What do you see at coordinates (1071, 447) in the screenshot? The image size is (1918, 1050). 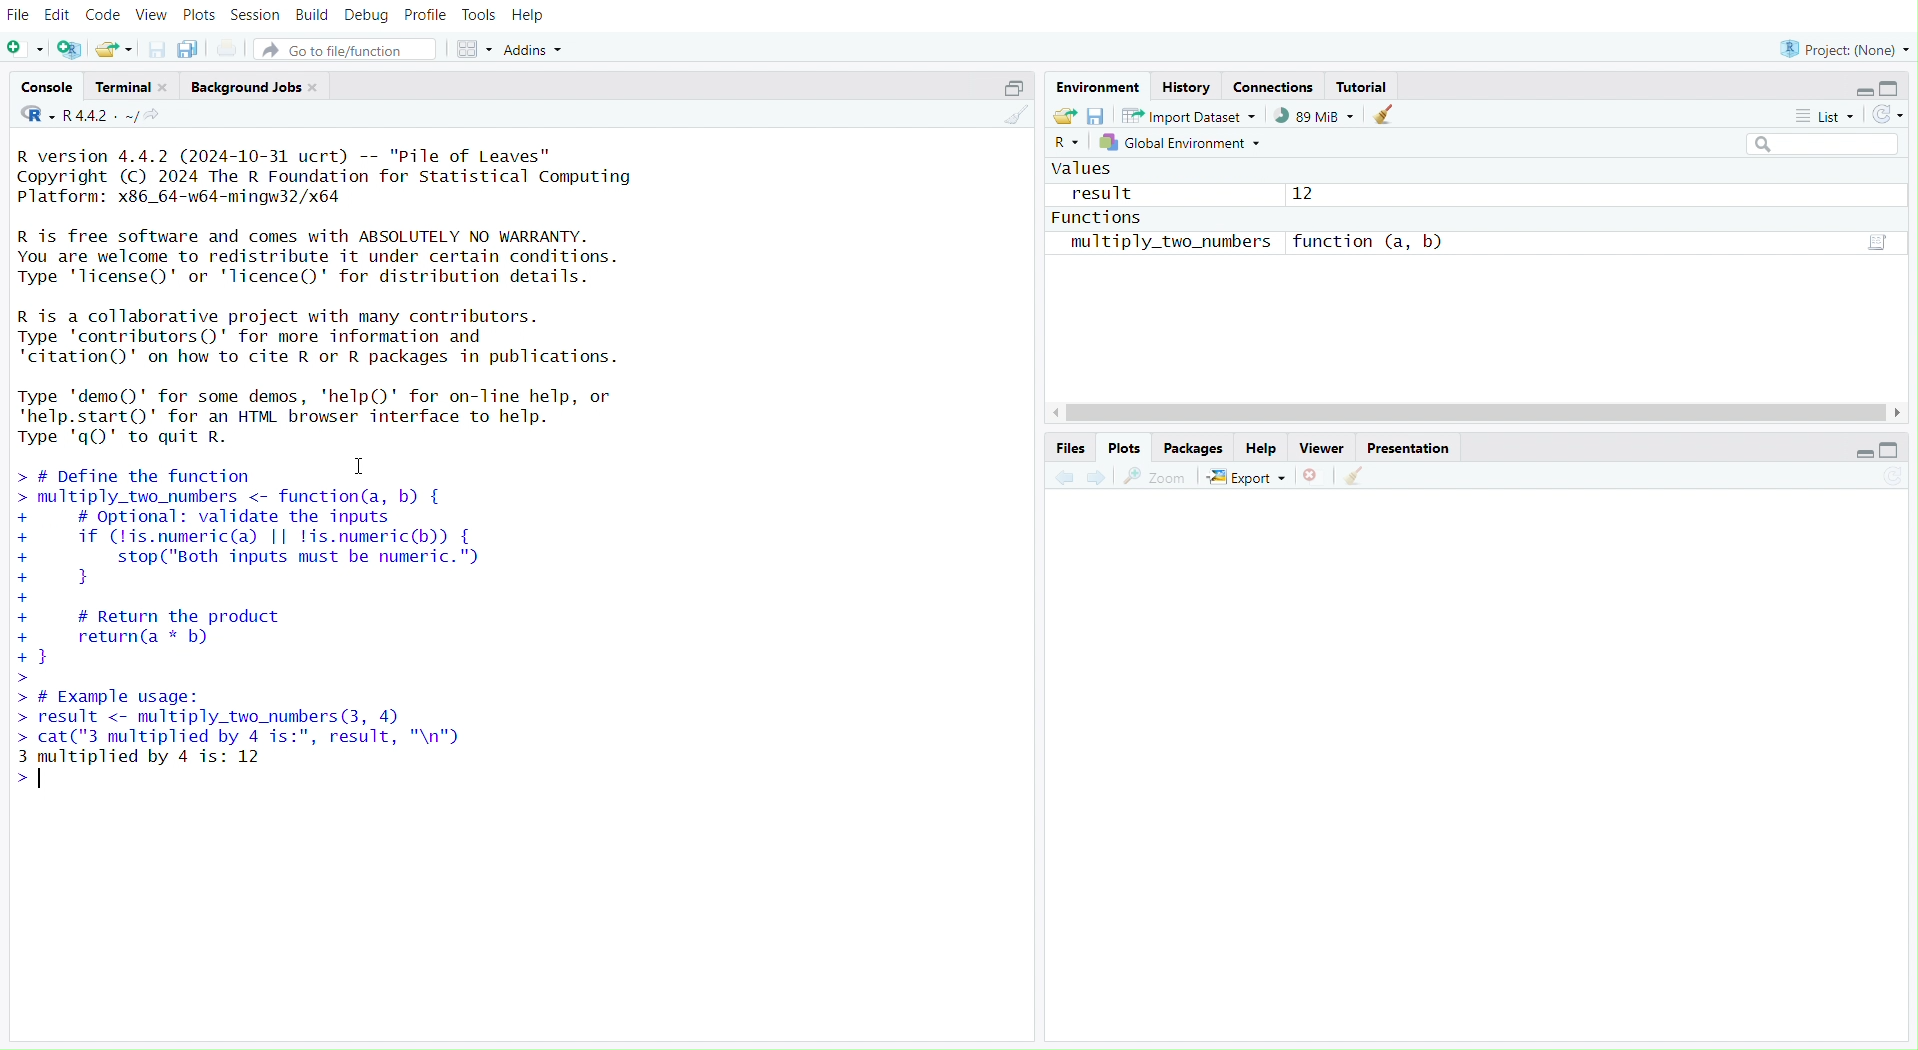 I see `Files` at bounding box center [1071, 447].